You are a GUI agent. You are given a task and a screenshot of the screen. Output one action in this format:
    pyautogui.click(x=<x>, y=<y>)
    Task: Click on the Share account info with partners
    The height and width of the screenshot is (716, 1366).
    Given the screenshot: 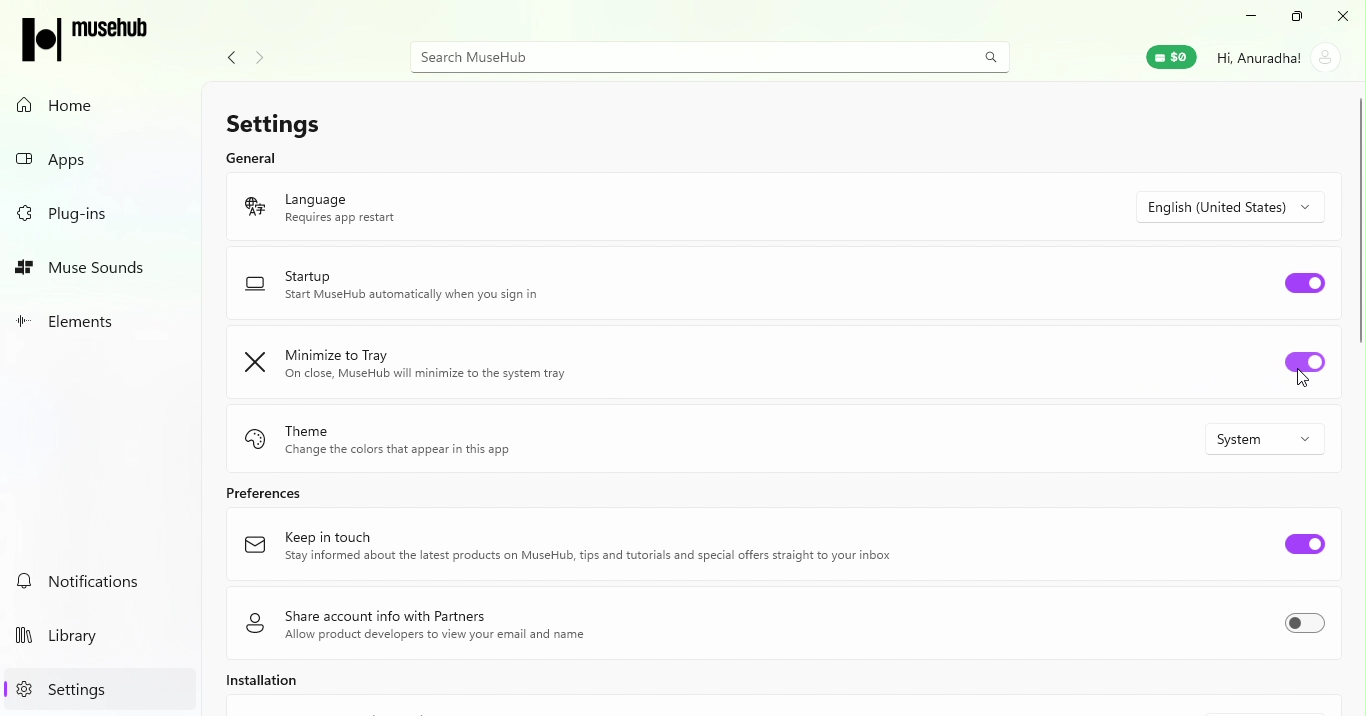 What is the action you would take?
    pyautogui.click(x=419, y=625)
    